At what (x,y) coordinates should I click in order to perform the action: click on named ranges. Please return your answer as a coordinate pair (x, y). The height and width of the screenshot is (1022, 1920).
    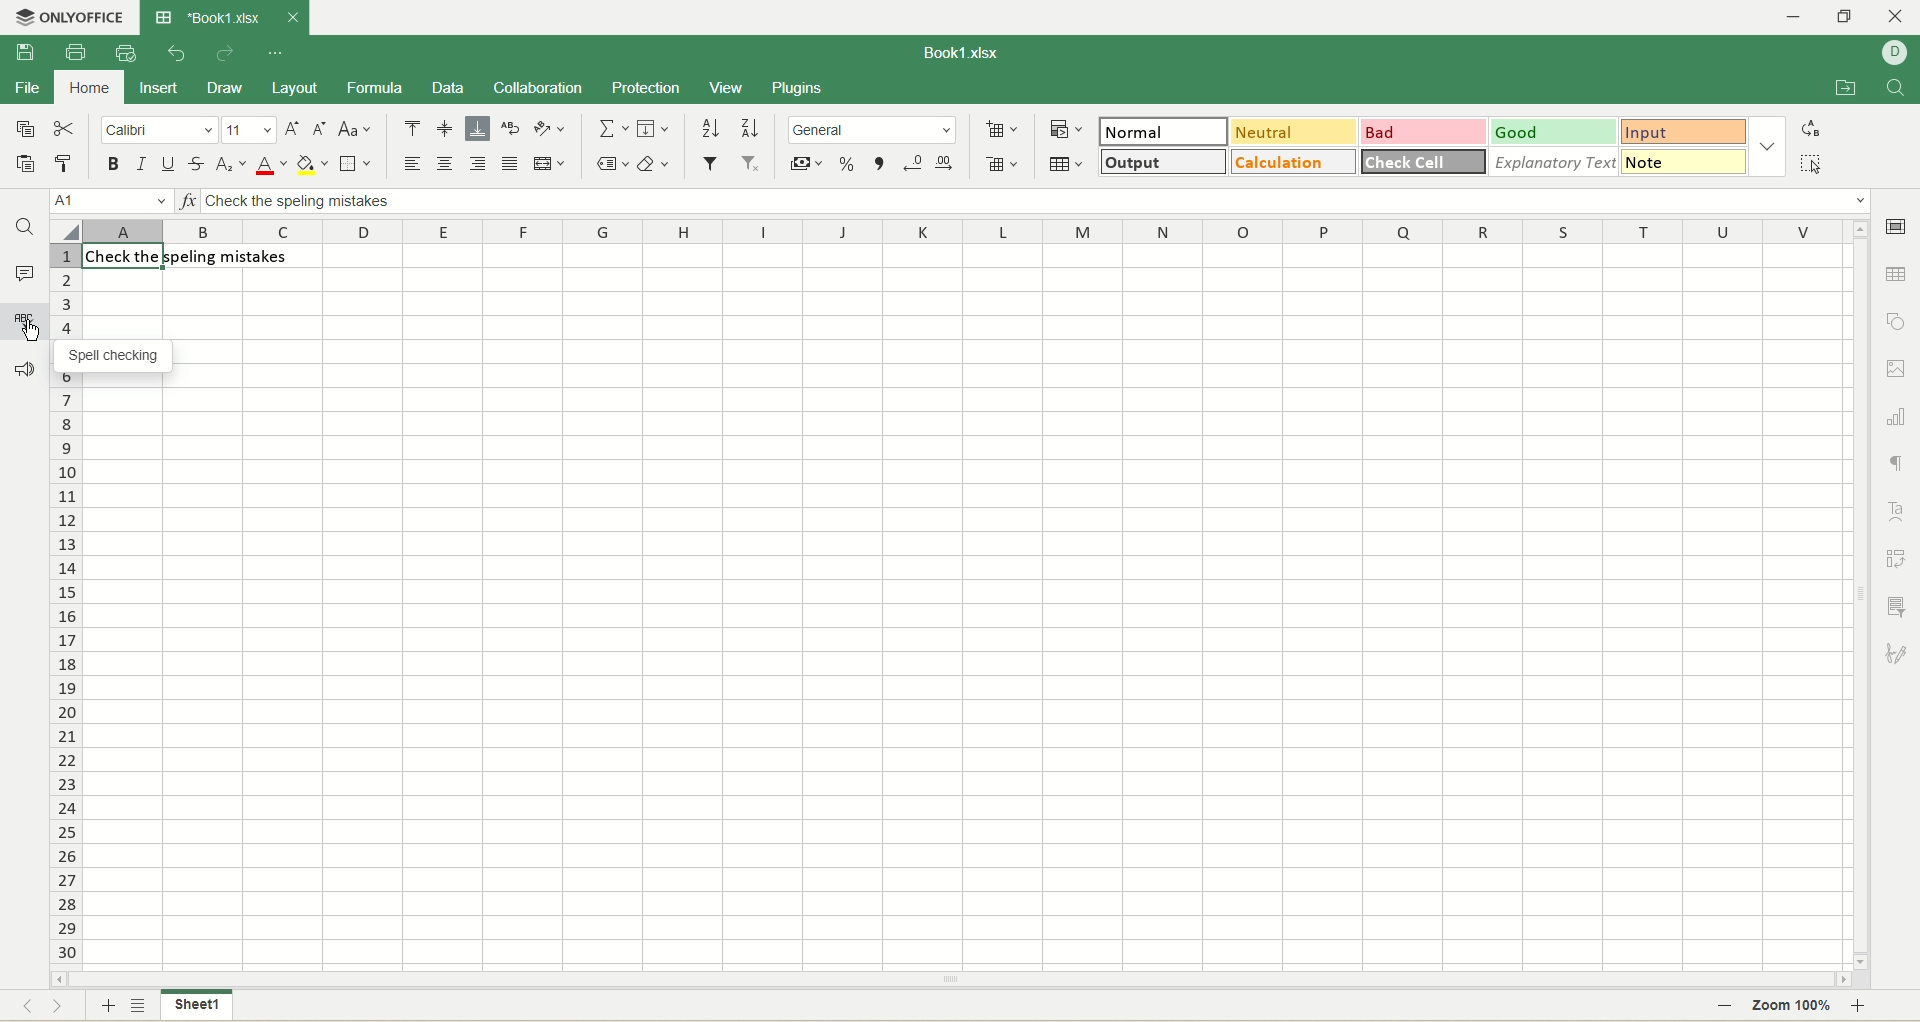
    Looking at the image, I should click on (609, 162).